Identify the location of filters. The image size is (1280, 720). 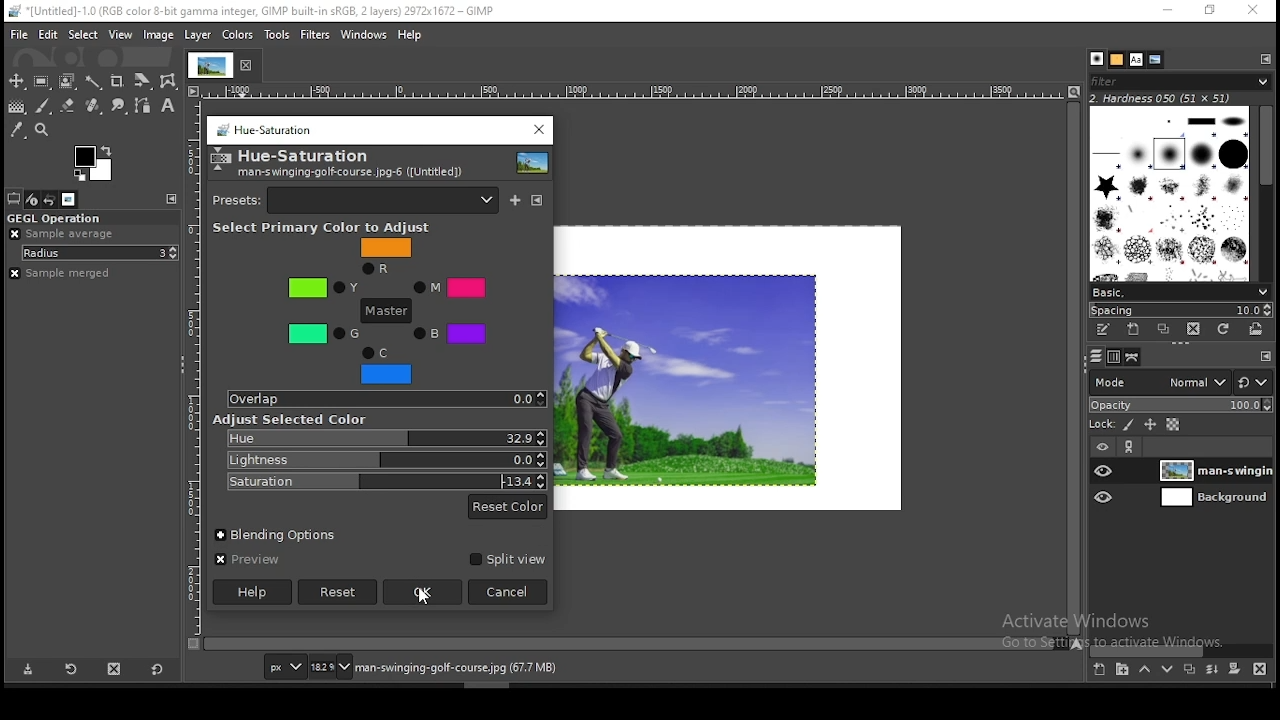
(314, 35).